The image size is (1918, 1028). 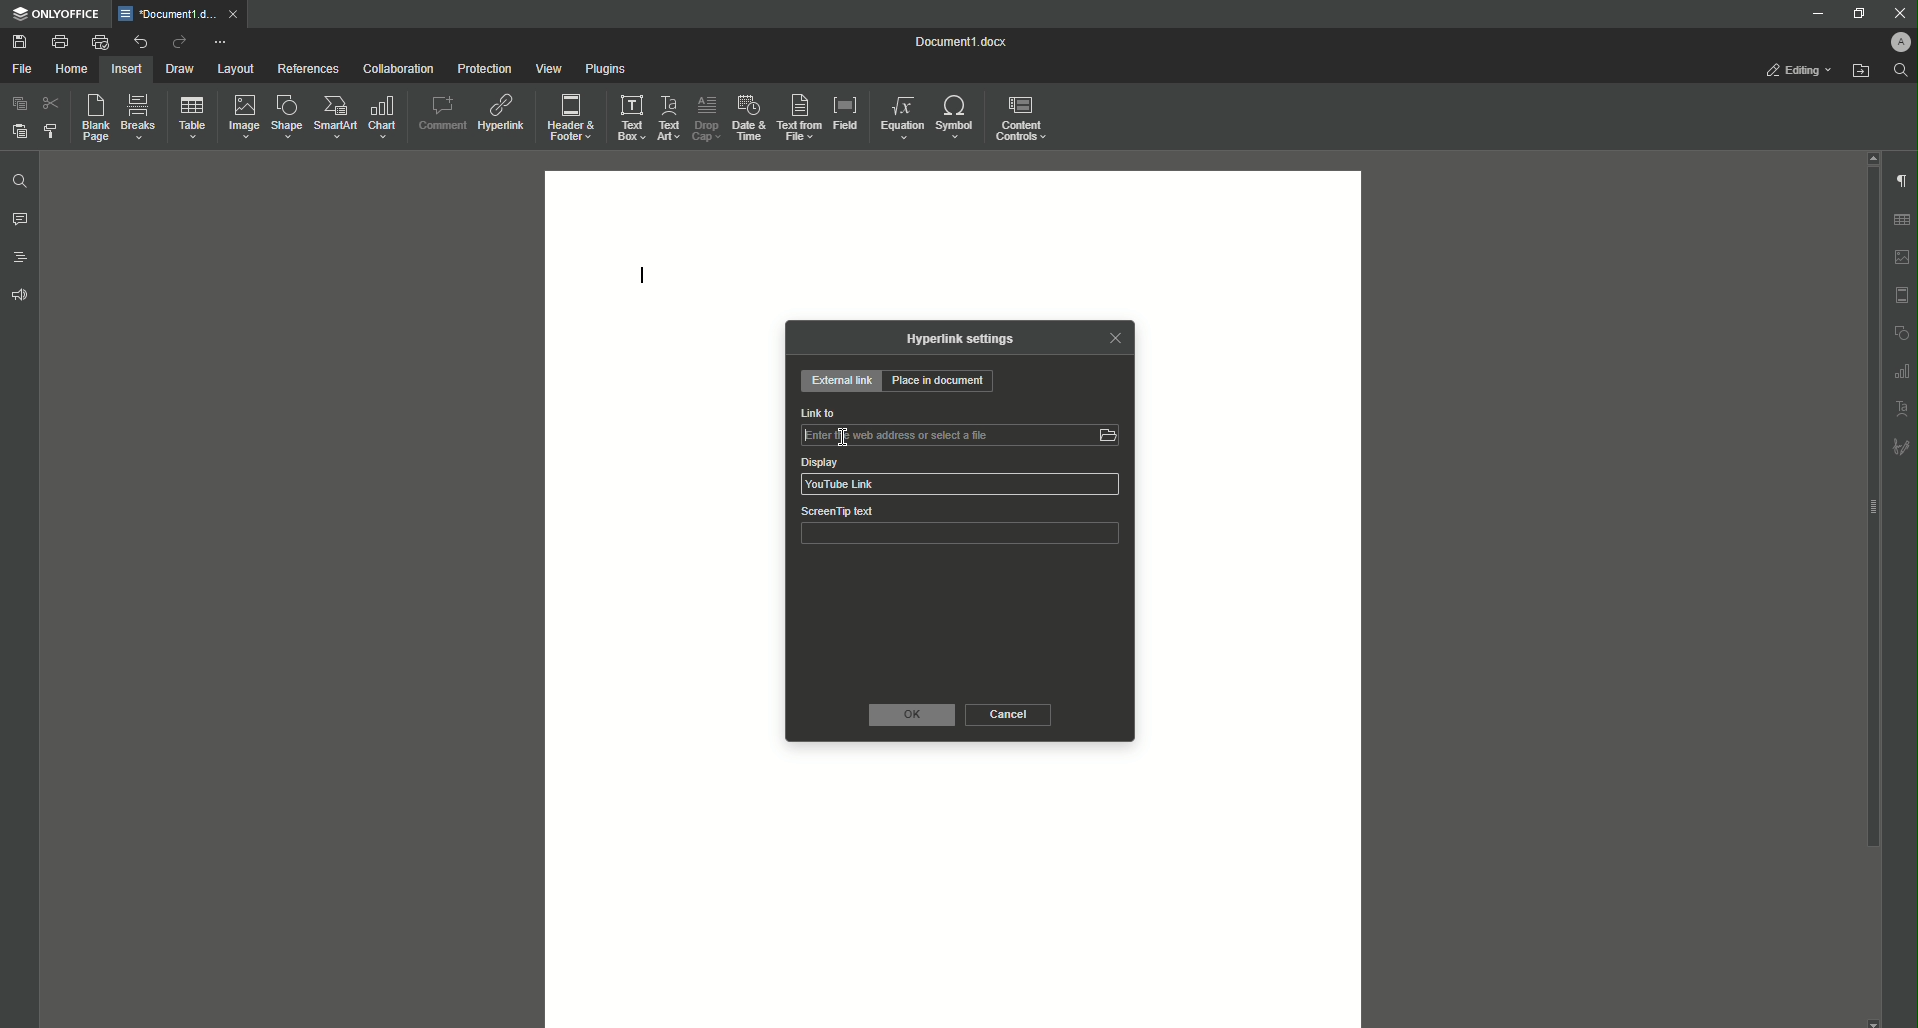 I want to click on Close, so click(x=1120, y=339).